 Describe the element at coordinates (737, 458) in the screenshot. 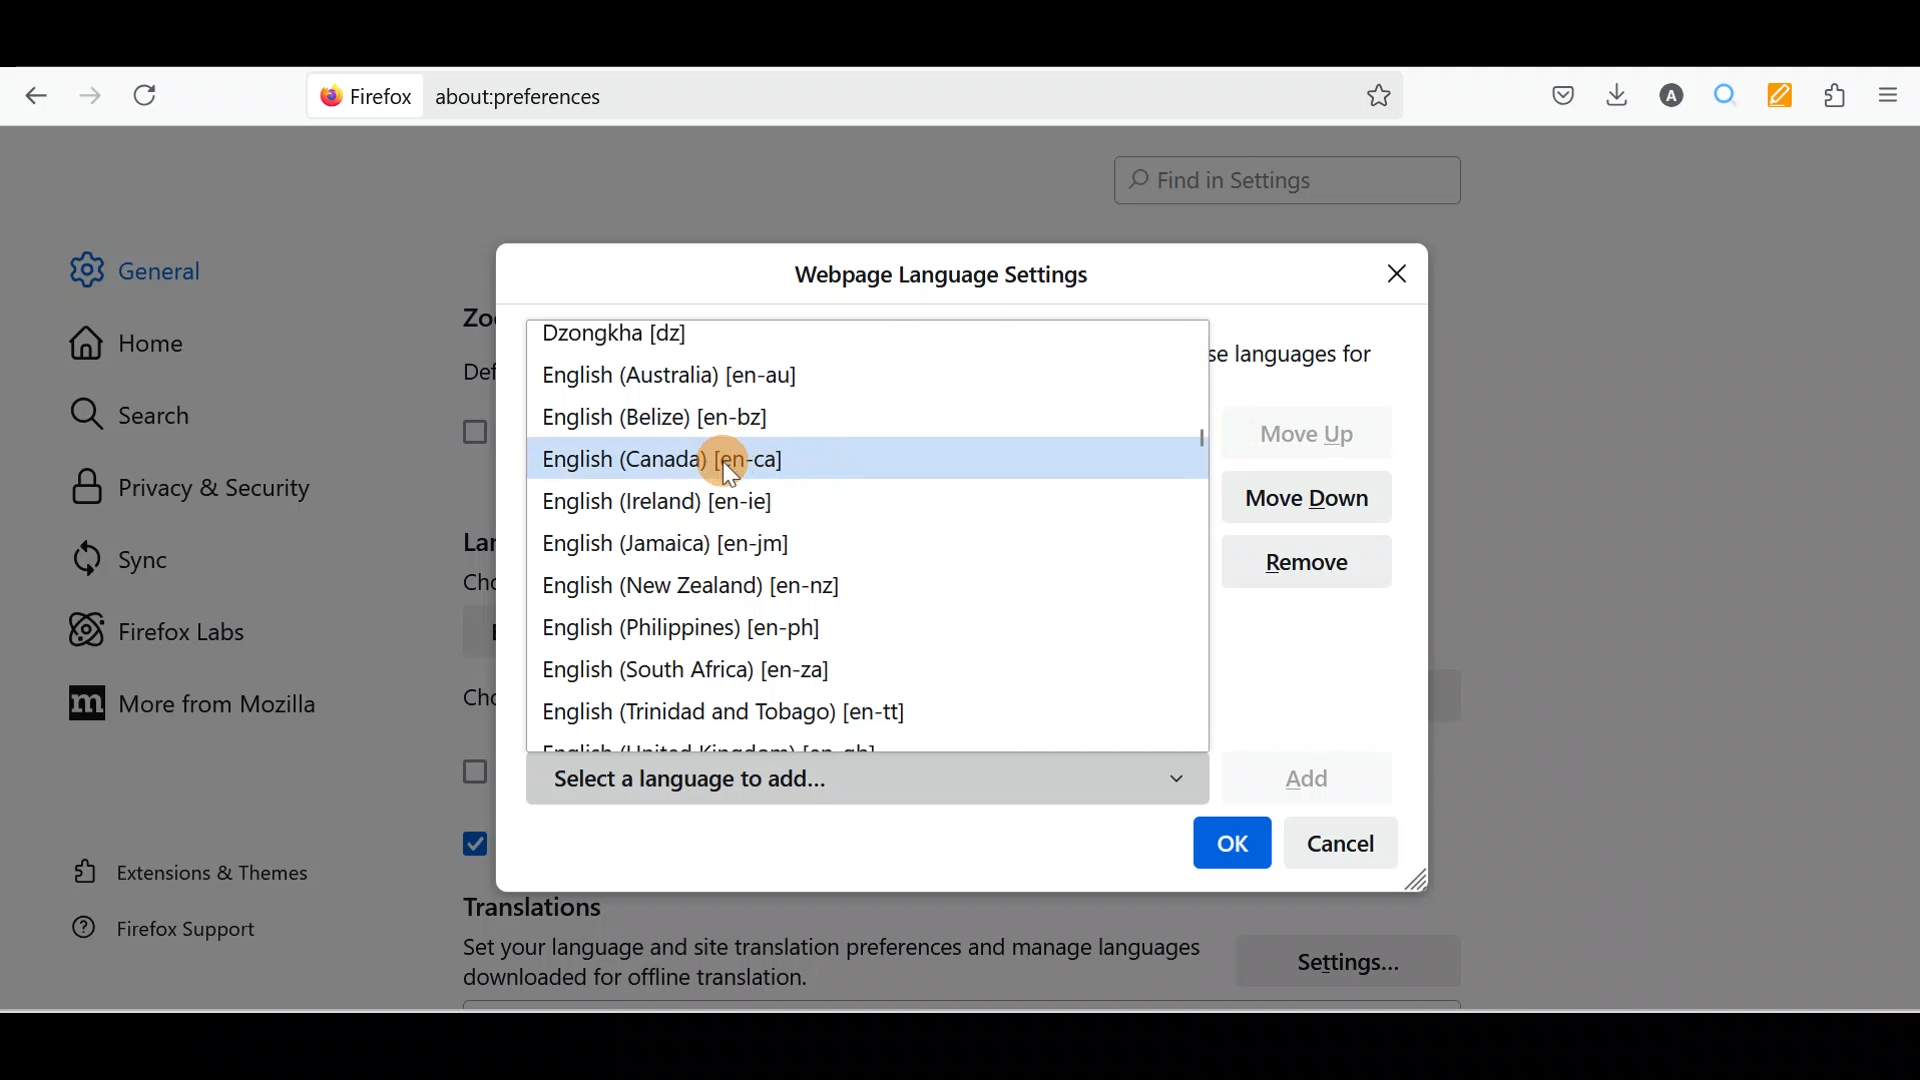

I see `Cursor` at that location.